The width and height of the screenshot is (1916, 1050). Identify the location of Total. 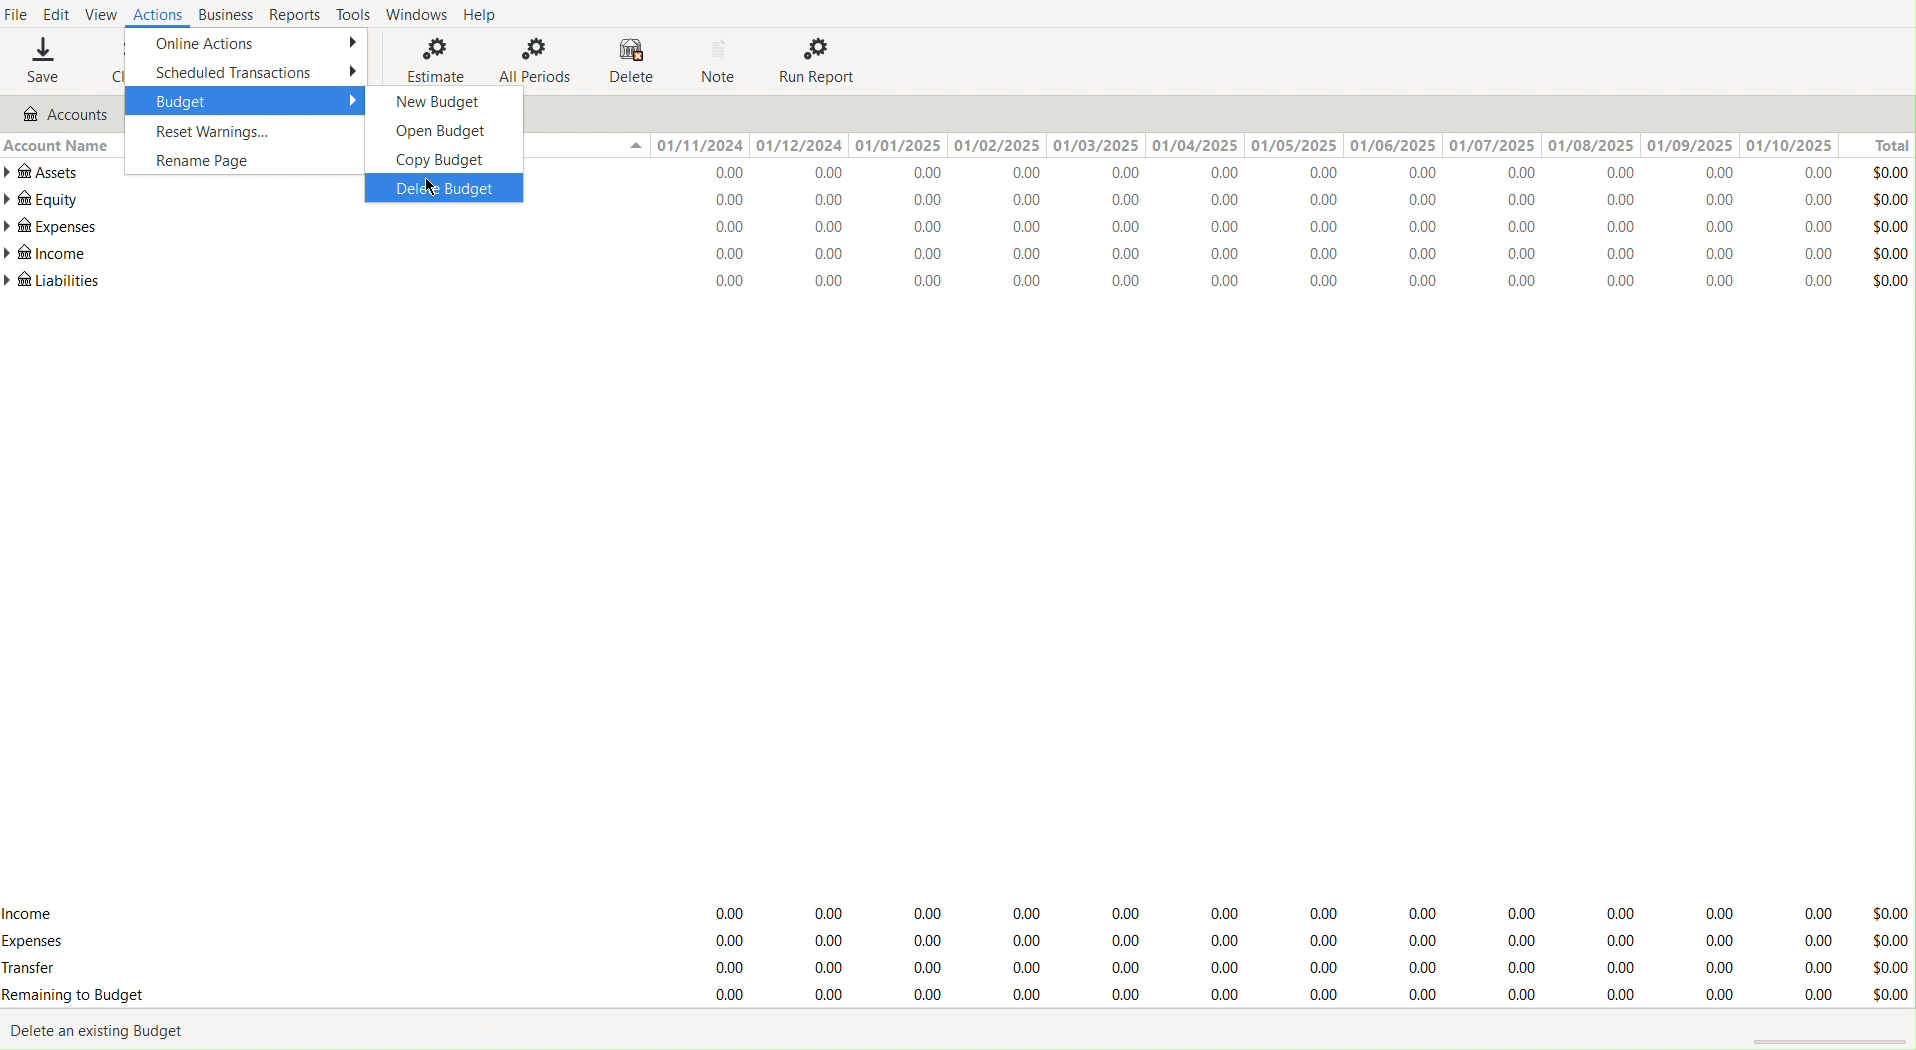
(1881, 144).